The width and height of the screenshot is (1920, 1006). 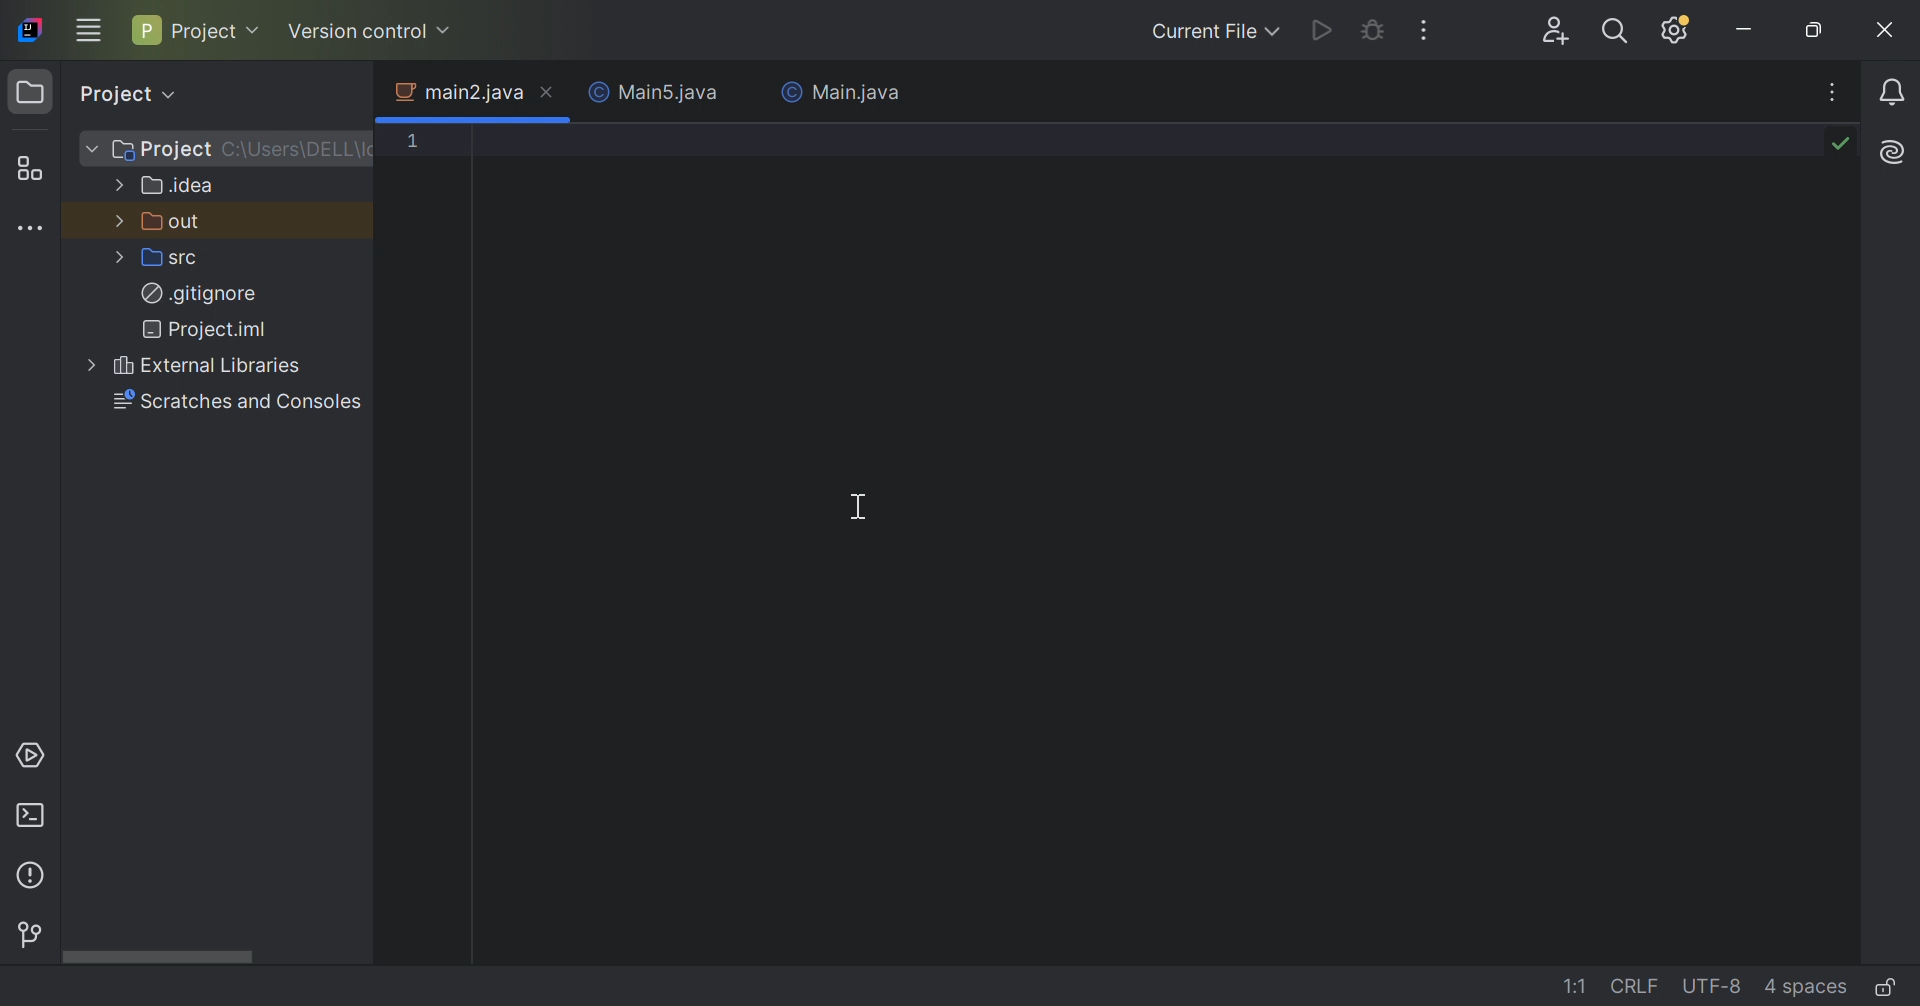 I want to click on AI Assistant, so click(x=1896, y=149).